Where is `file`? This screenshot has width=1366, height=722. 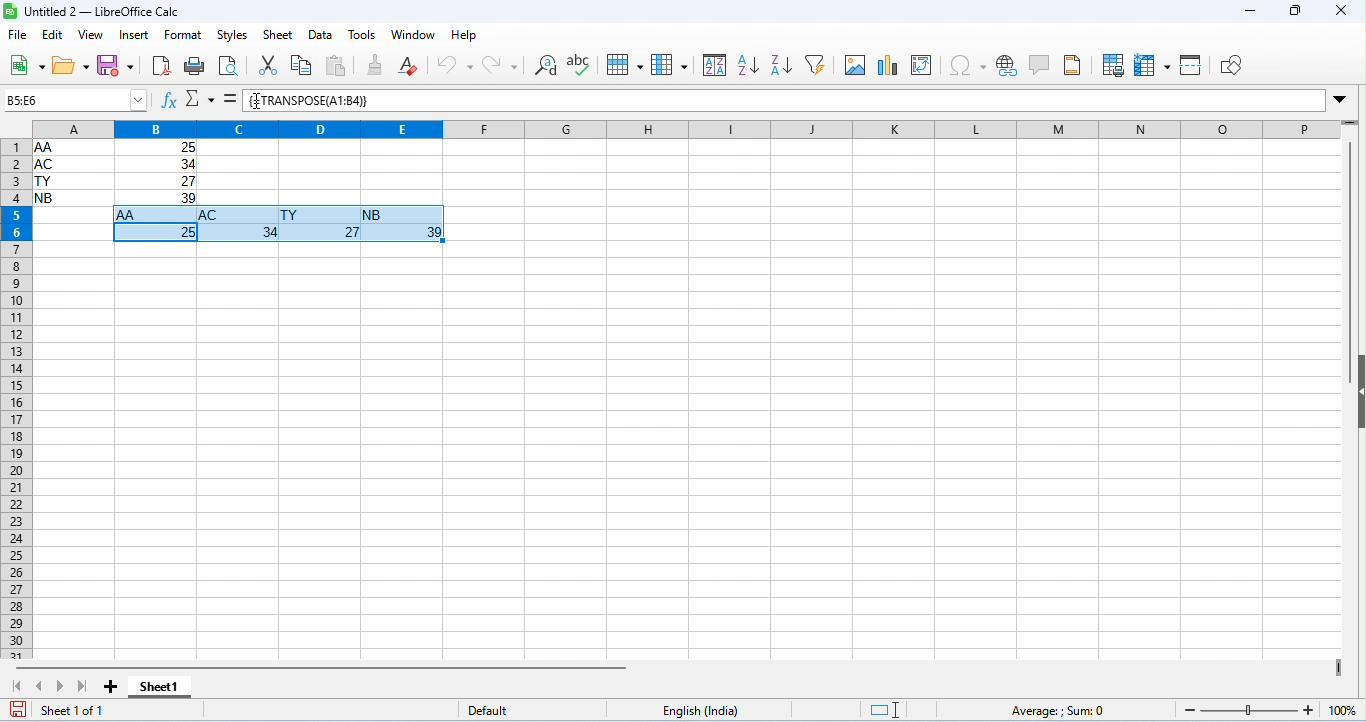
file is located at coordinates (19, 36).